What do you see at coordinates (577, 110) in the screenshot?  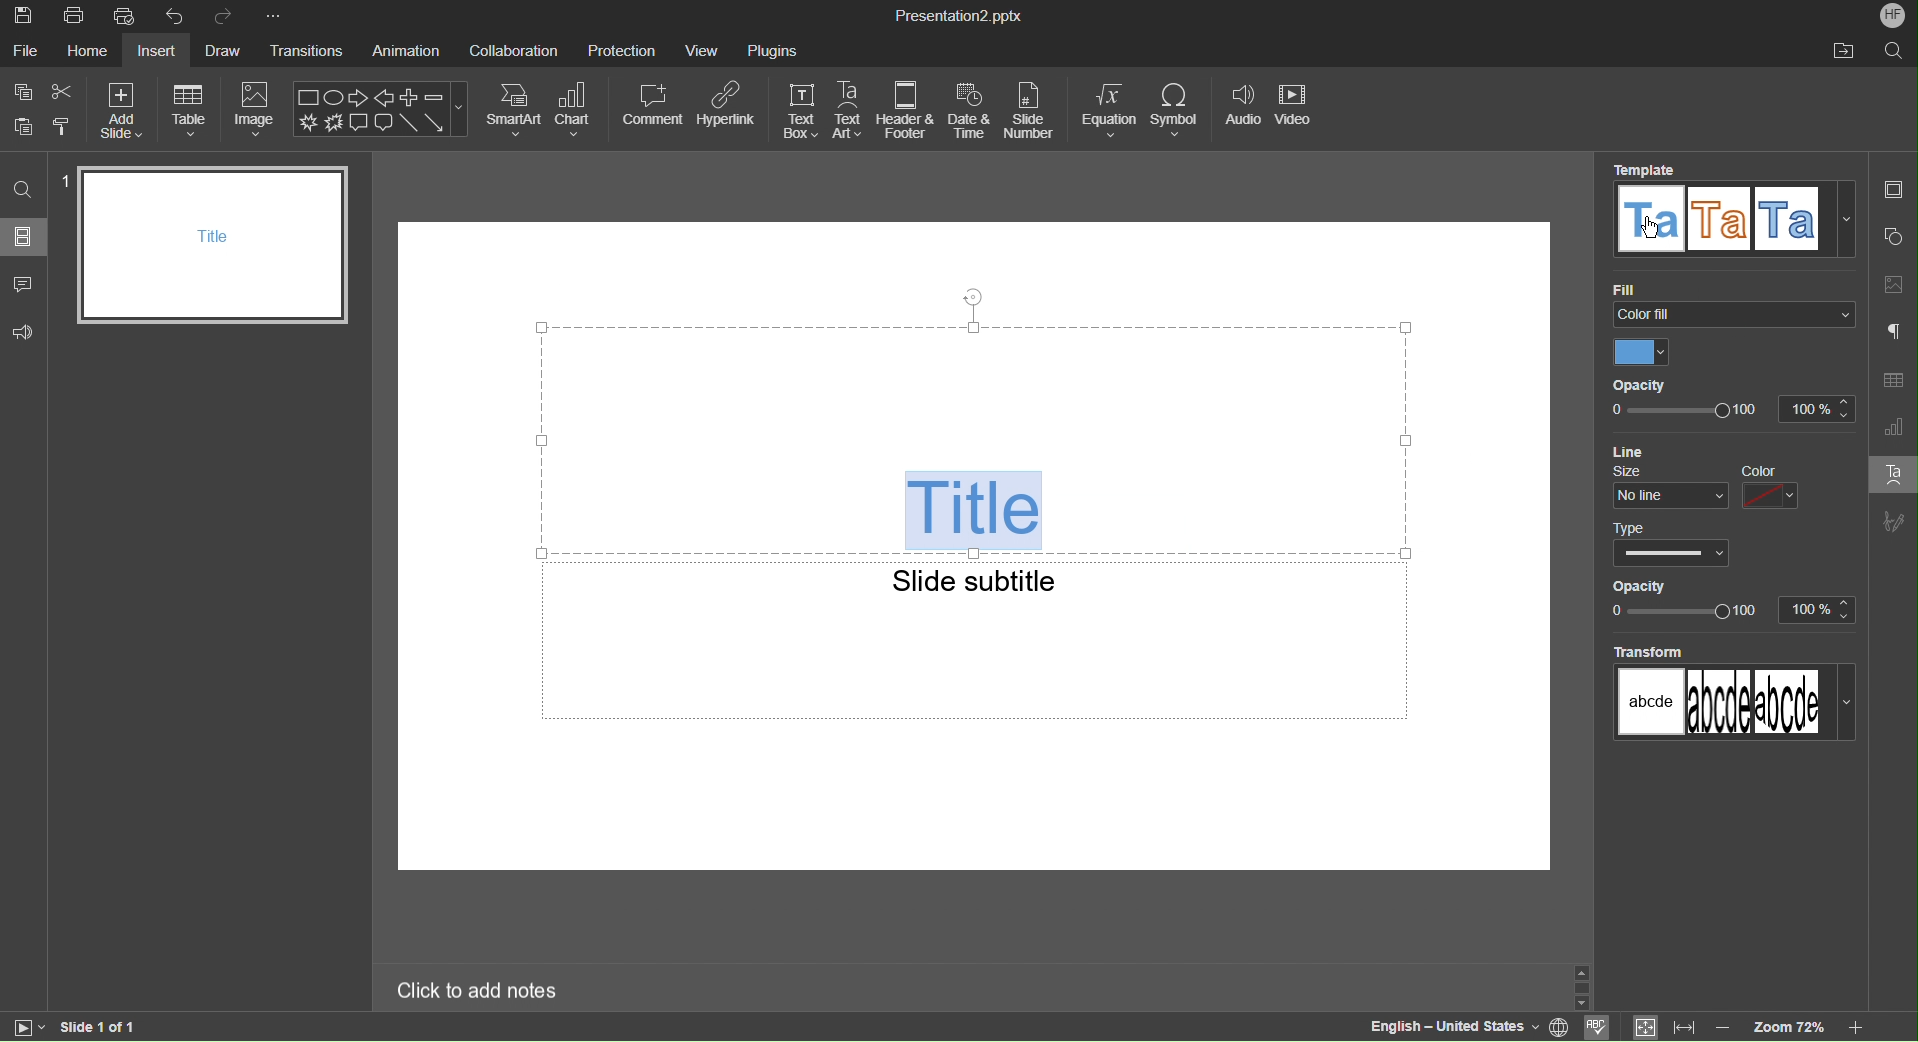 I see `Chart` at bounding box center [577, 110].